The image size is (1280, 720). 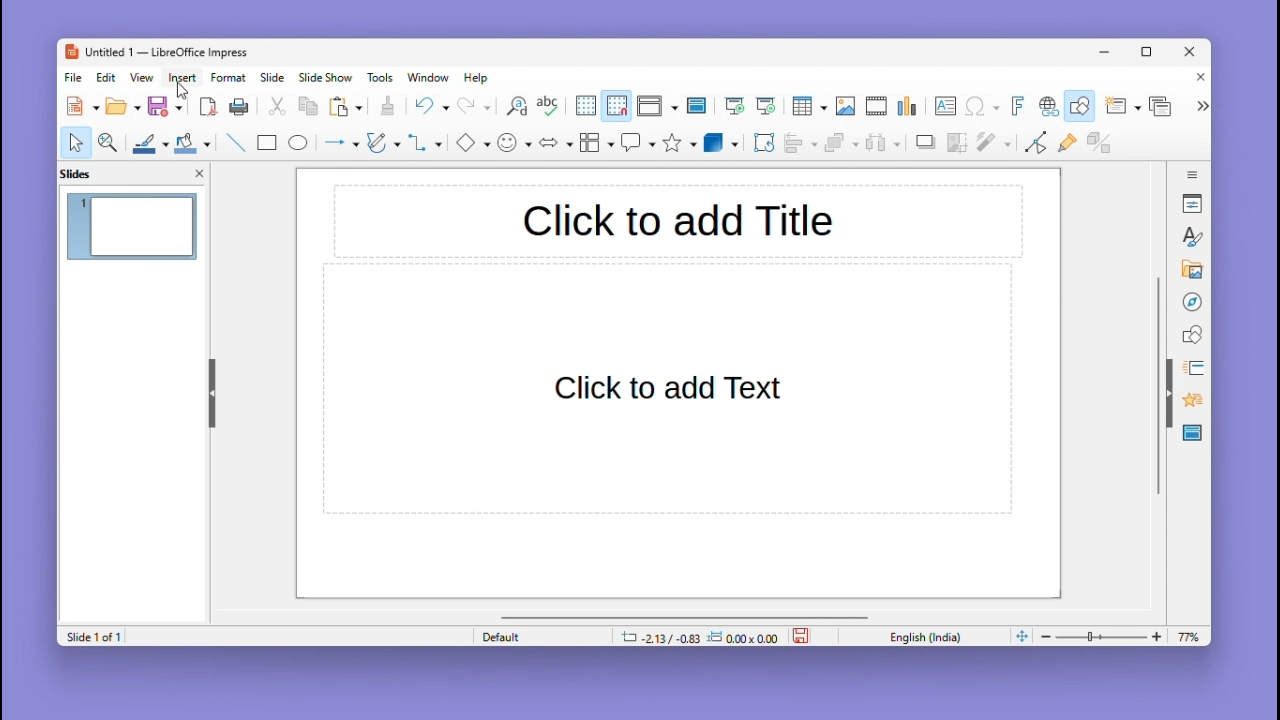 I want to click on Help, so click(x=478, y=78).